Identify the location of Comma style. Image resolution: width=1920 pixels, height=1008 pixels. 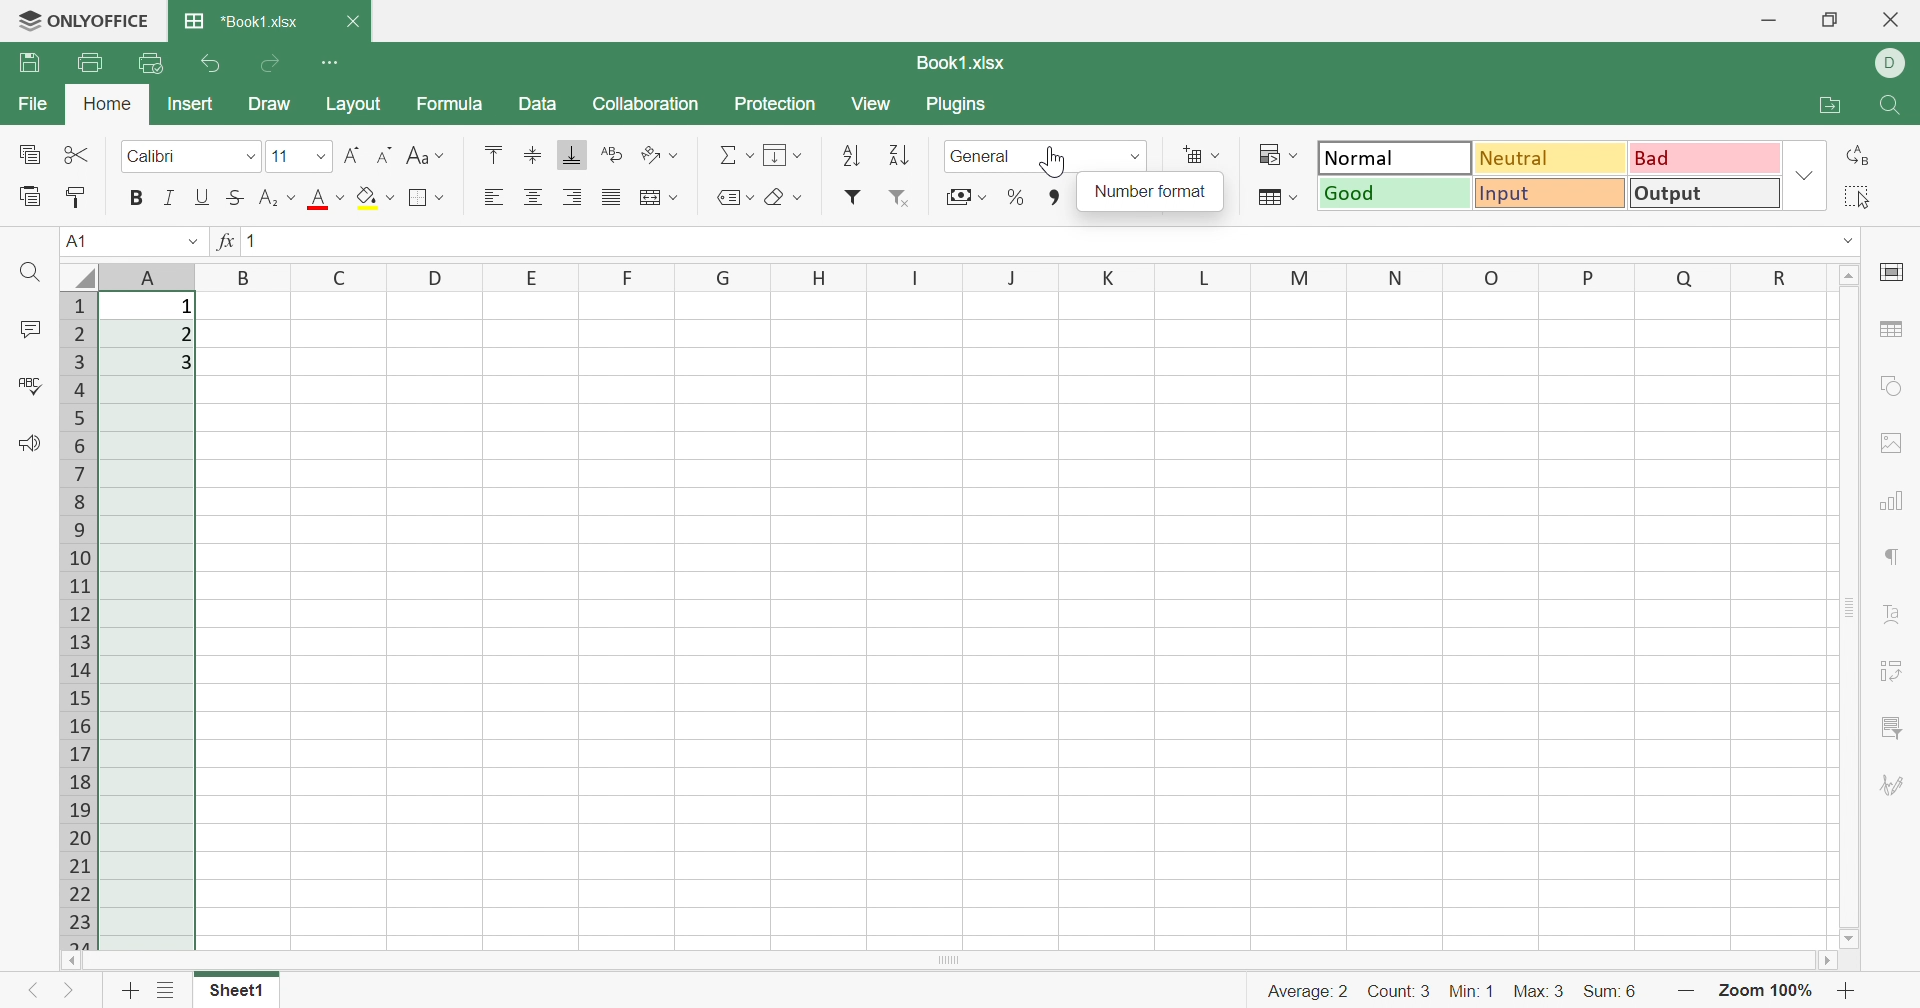
(1056, 198).